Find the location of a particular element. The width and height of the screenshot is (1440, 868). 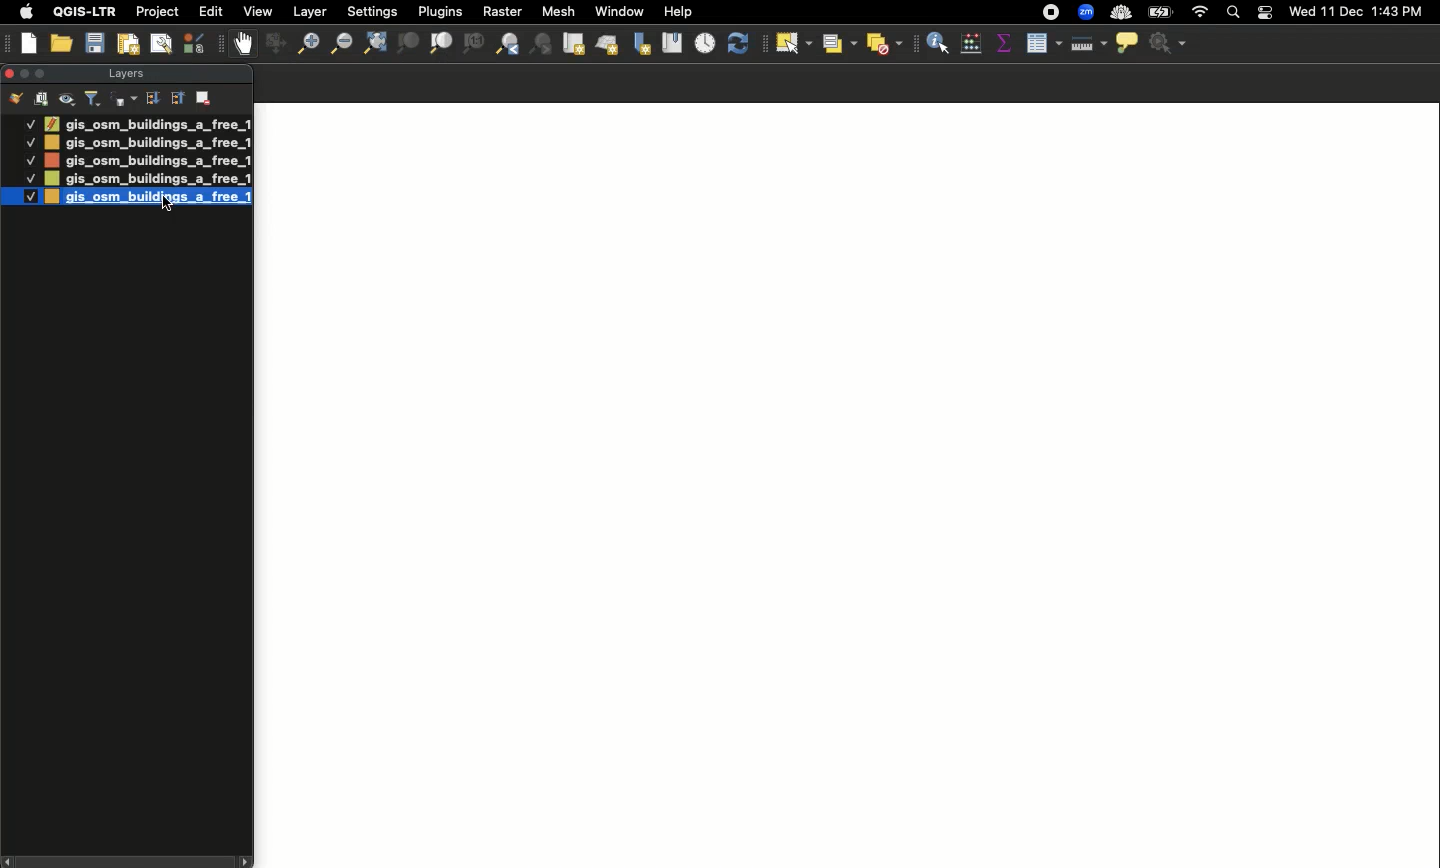

Temporal controller panel  is located at coordinates (706, 45).